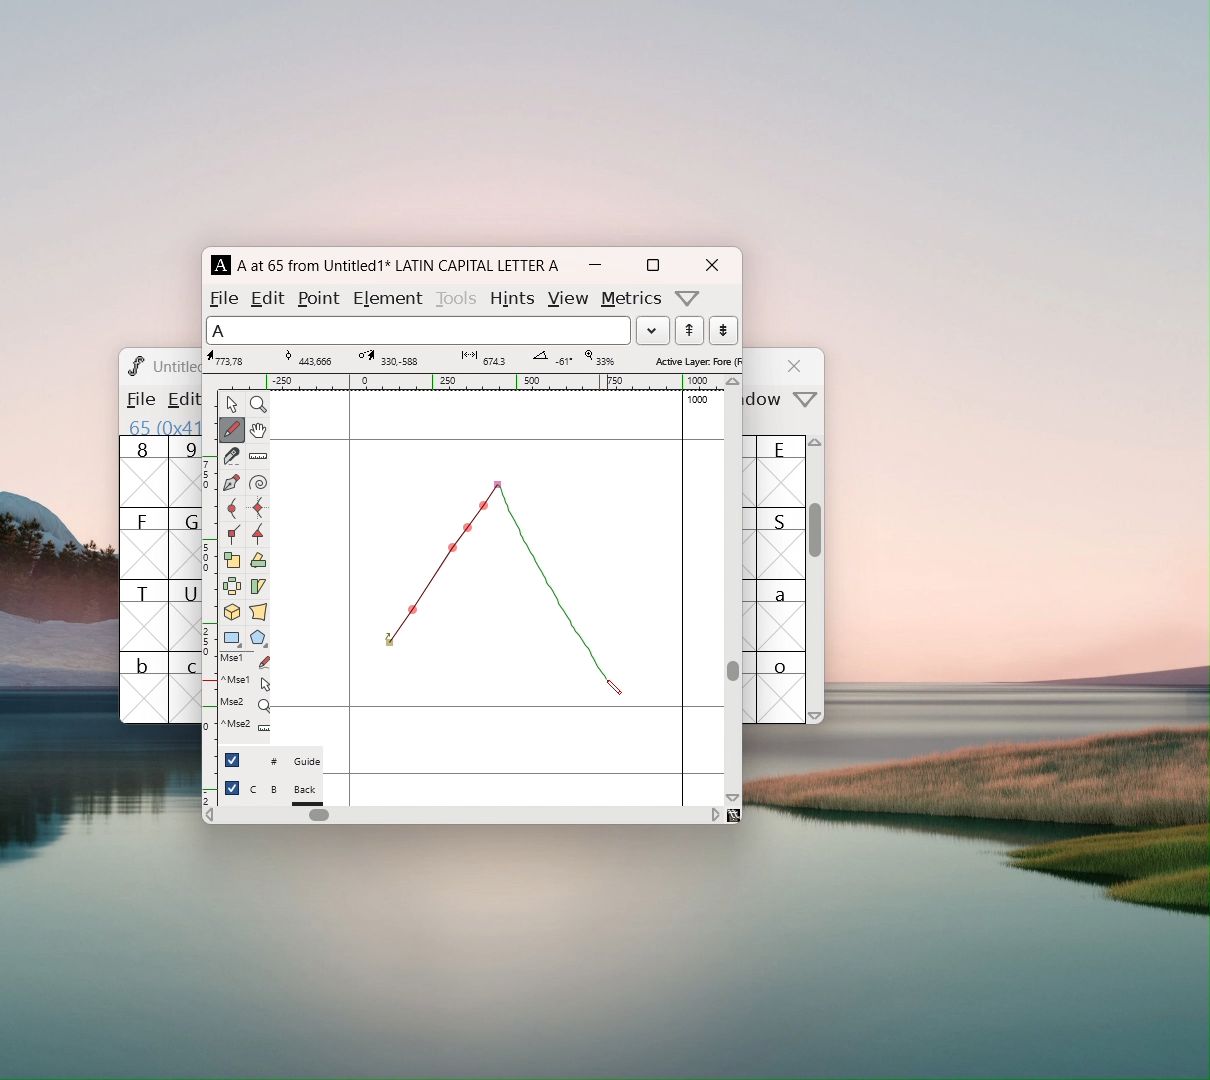 This screenshot has width=1210, height=1080. I want to click on o, so click(783, 687).